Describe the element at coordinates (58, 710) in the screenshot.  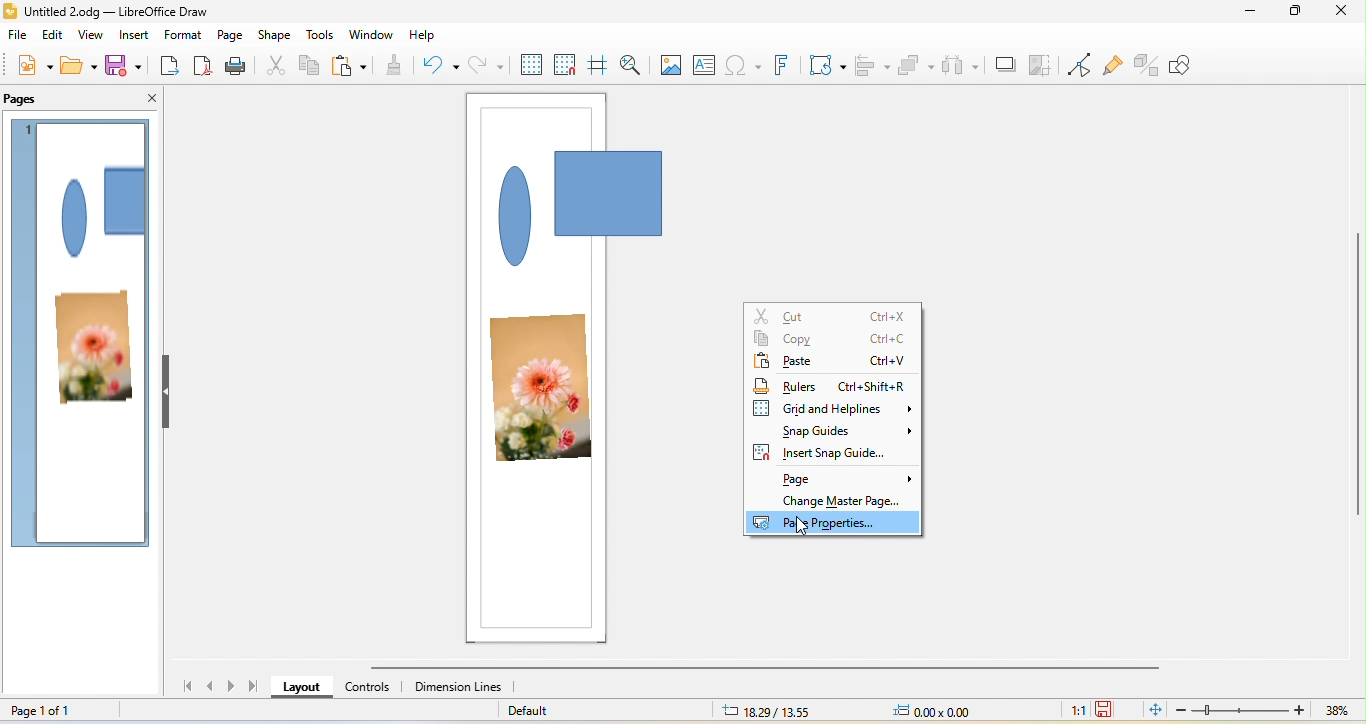
I see `page 1 of 1` at that location.